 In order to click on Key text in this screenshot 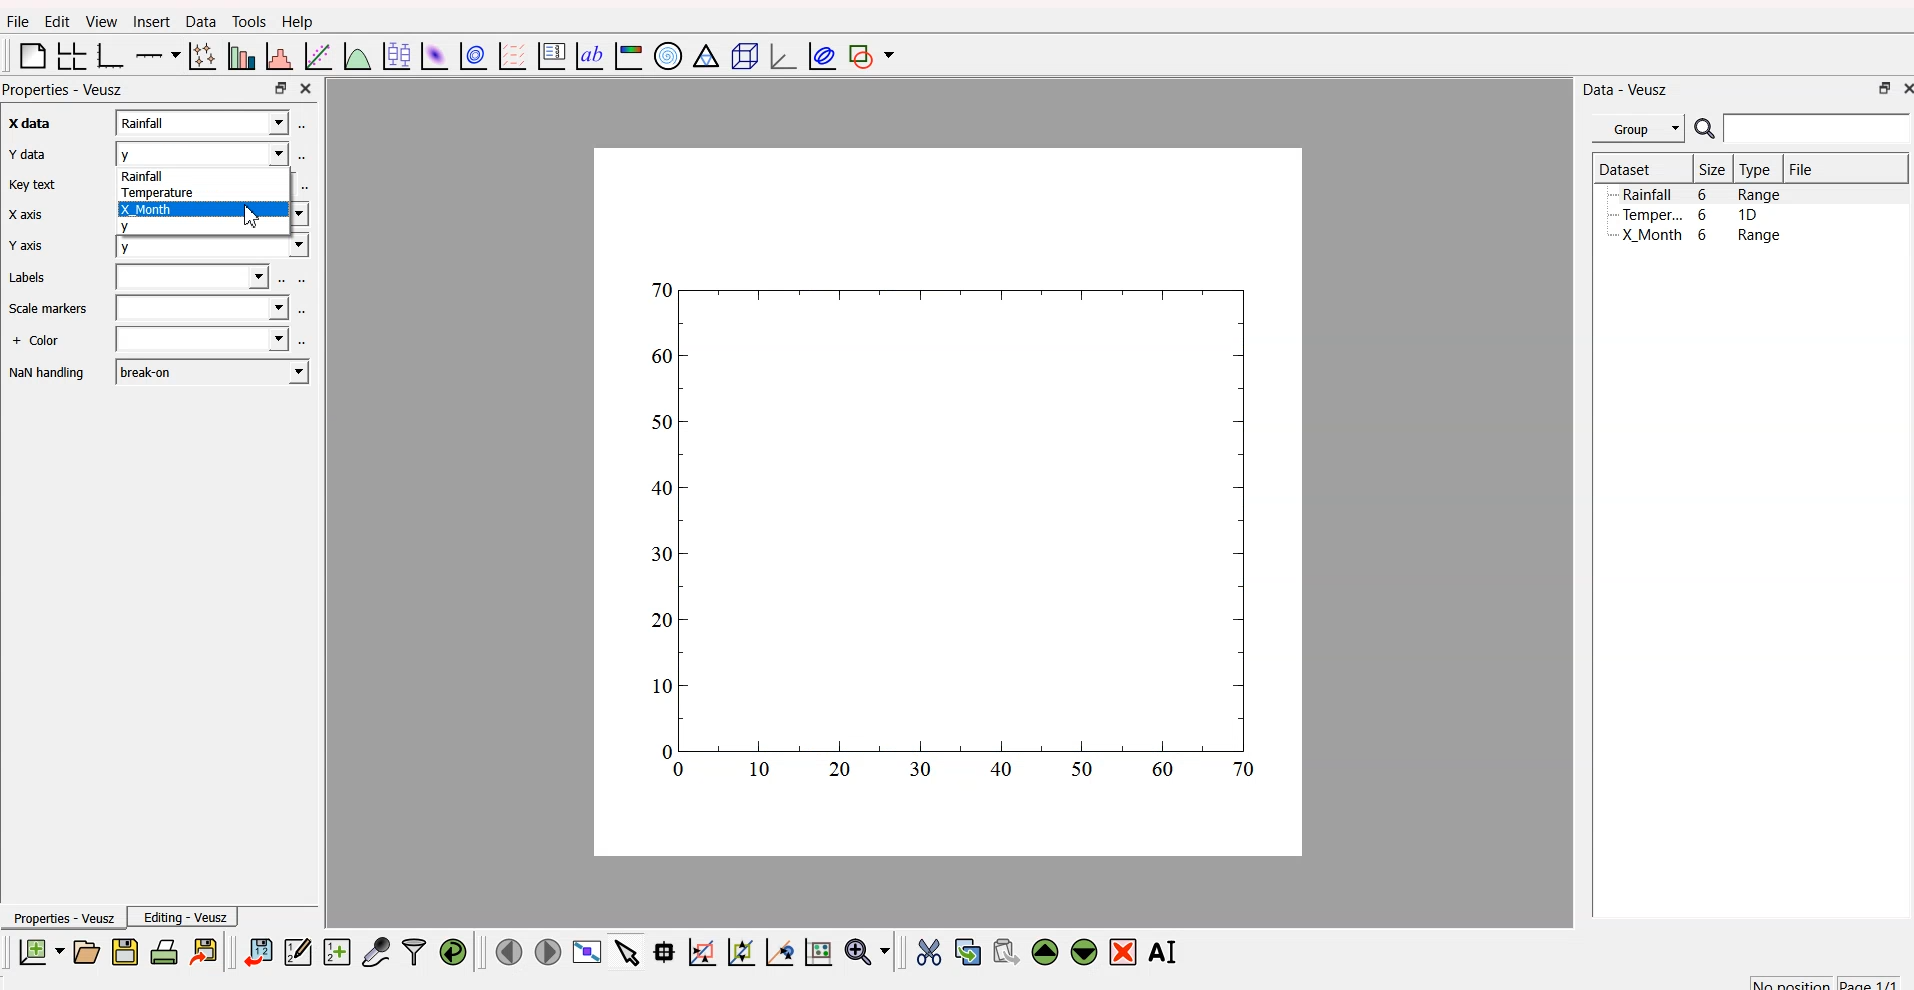, I will do `click(34, 185)`.